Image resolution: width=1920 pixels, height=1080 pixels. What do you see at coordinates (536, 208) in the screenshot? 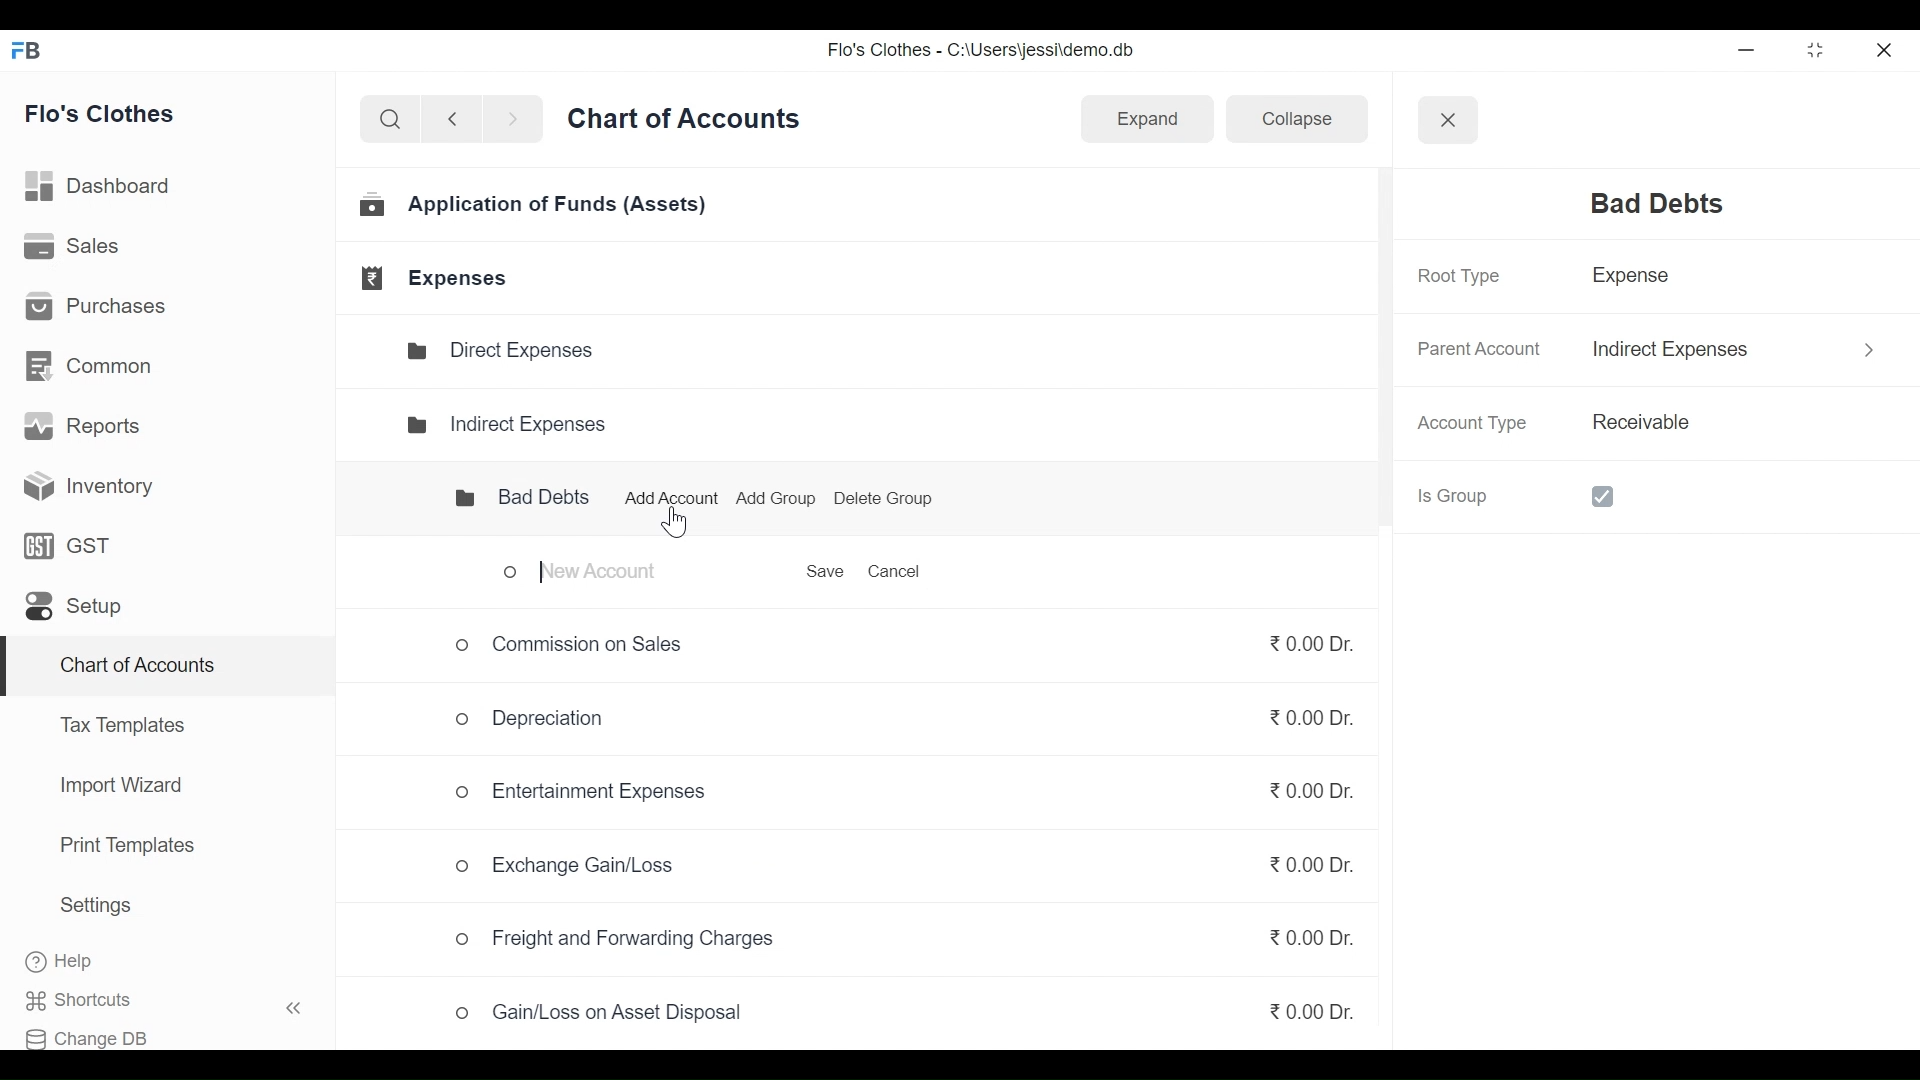
I see `Application of Funds (Assets)` at bounding box center [536, 208].